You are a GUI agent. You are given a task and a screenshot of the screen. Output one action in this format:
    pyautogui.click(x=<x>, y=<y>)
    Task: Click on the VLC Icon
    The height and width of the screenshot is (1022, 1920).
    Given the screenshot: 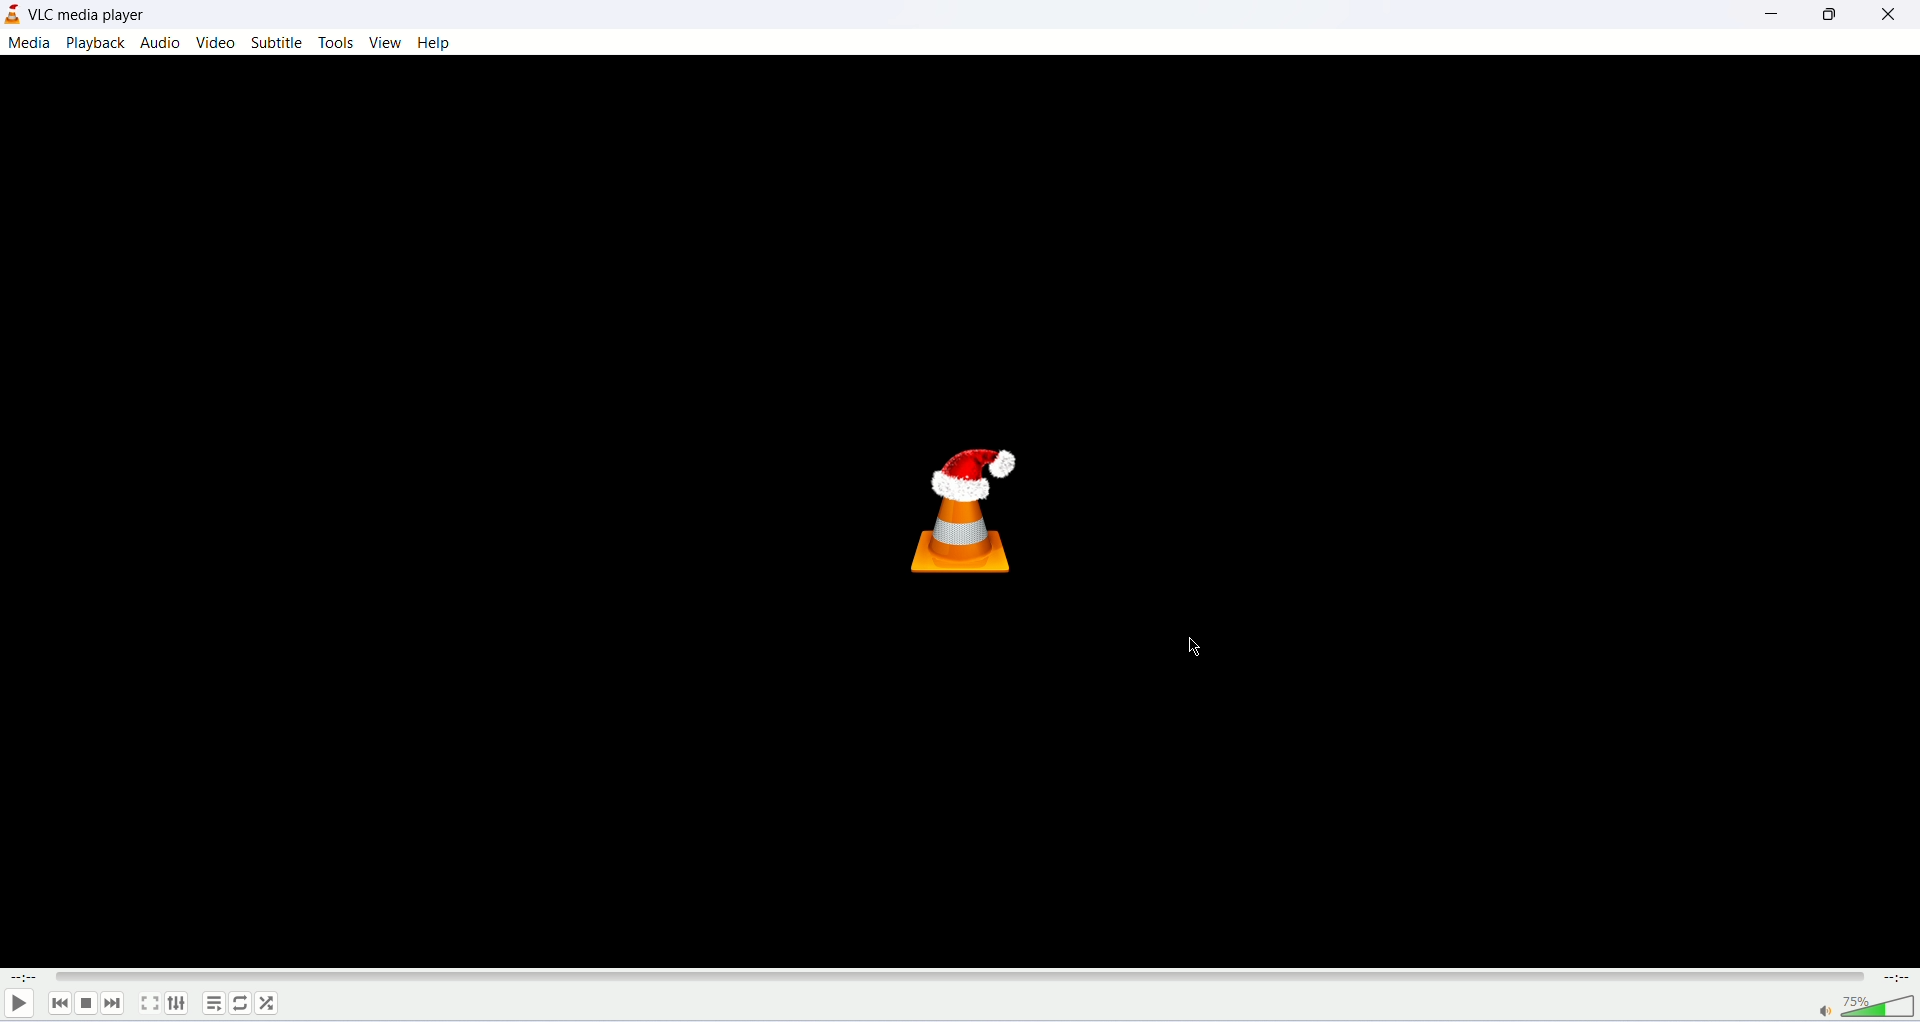 What is the action you would take?
    pyautogui.click(x=968, y=509)
    